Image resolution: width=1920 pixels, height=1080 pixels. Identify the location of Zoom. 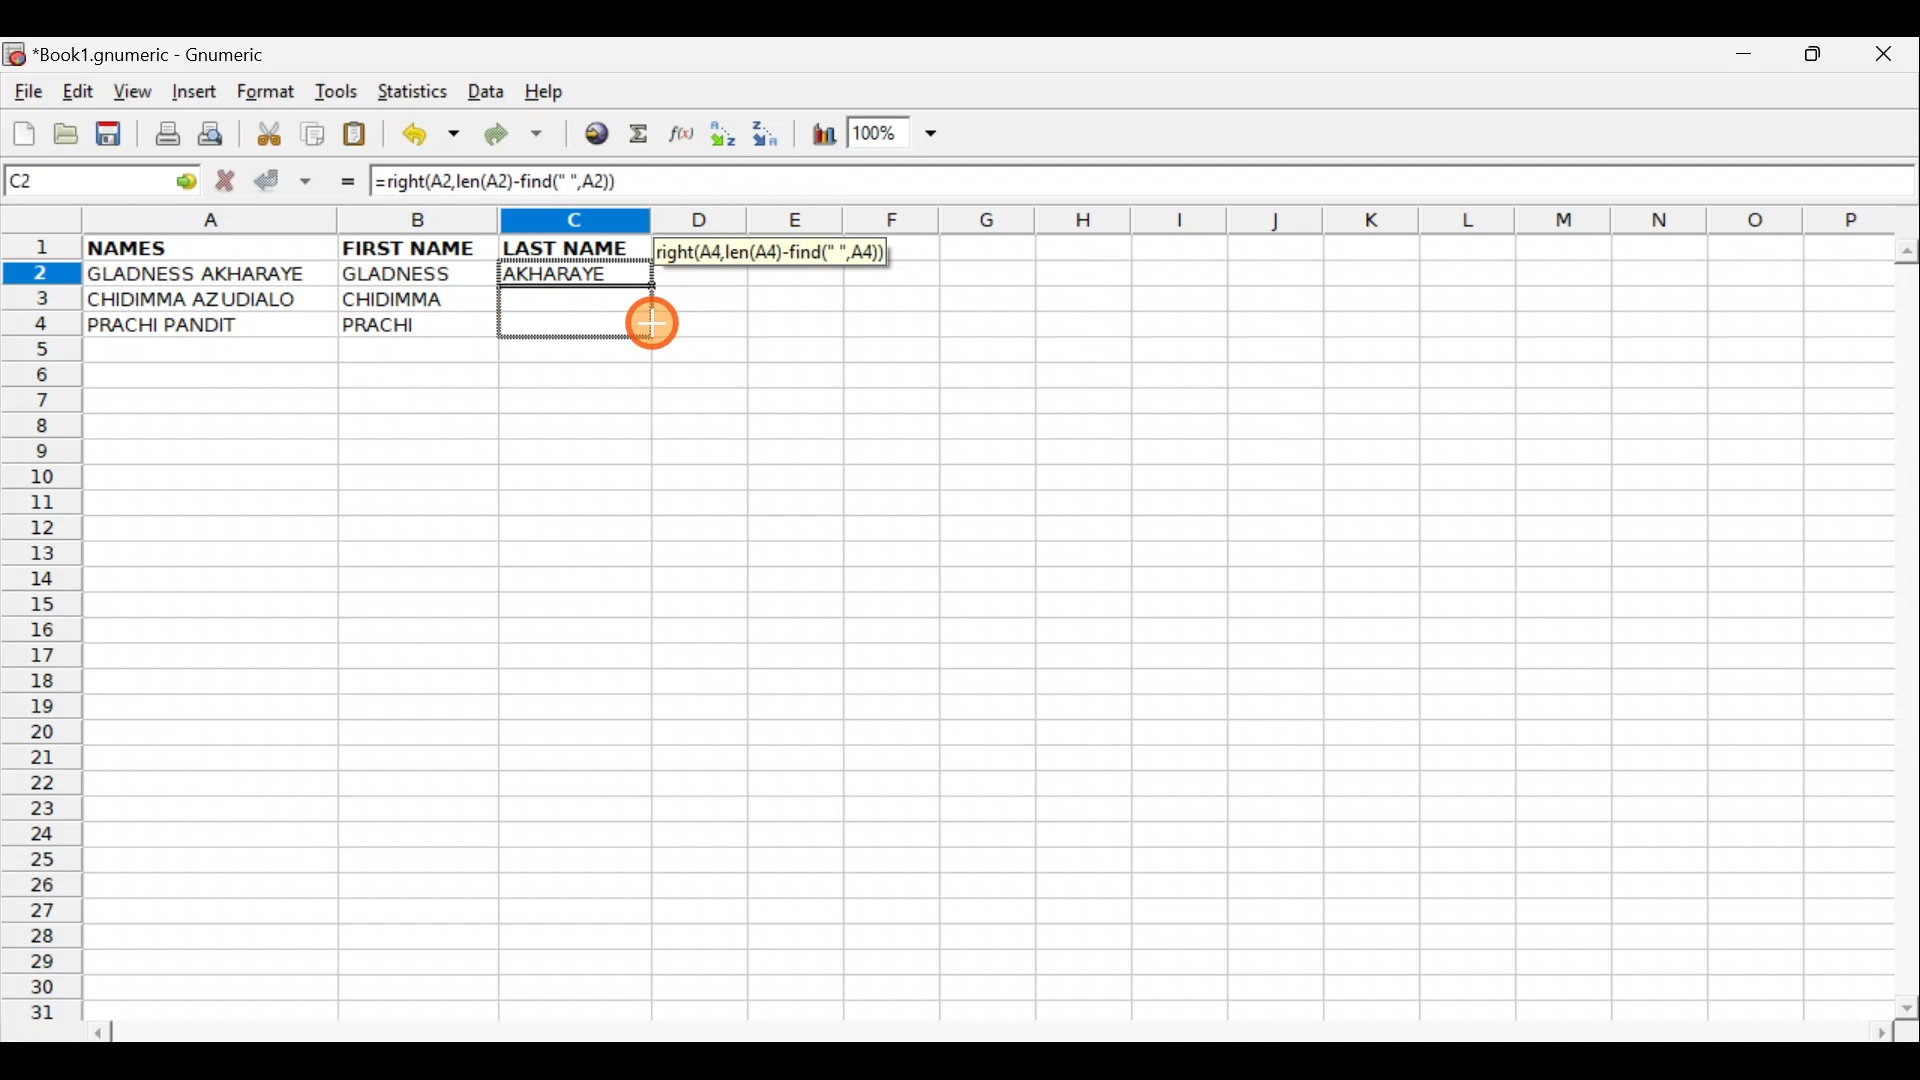
(895, 136).